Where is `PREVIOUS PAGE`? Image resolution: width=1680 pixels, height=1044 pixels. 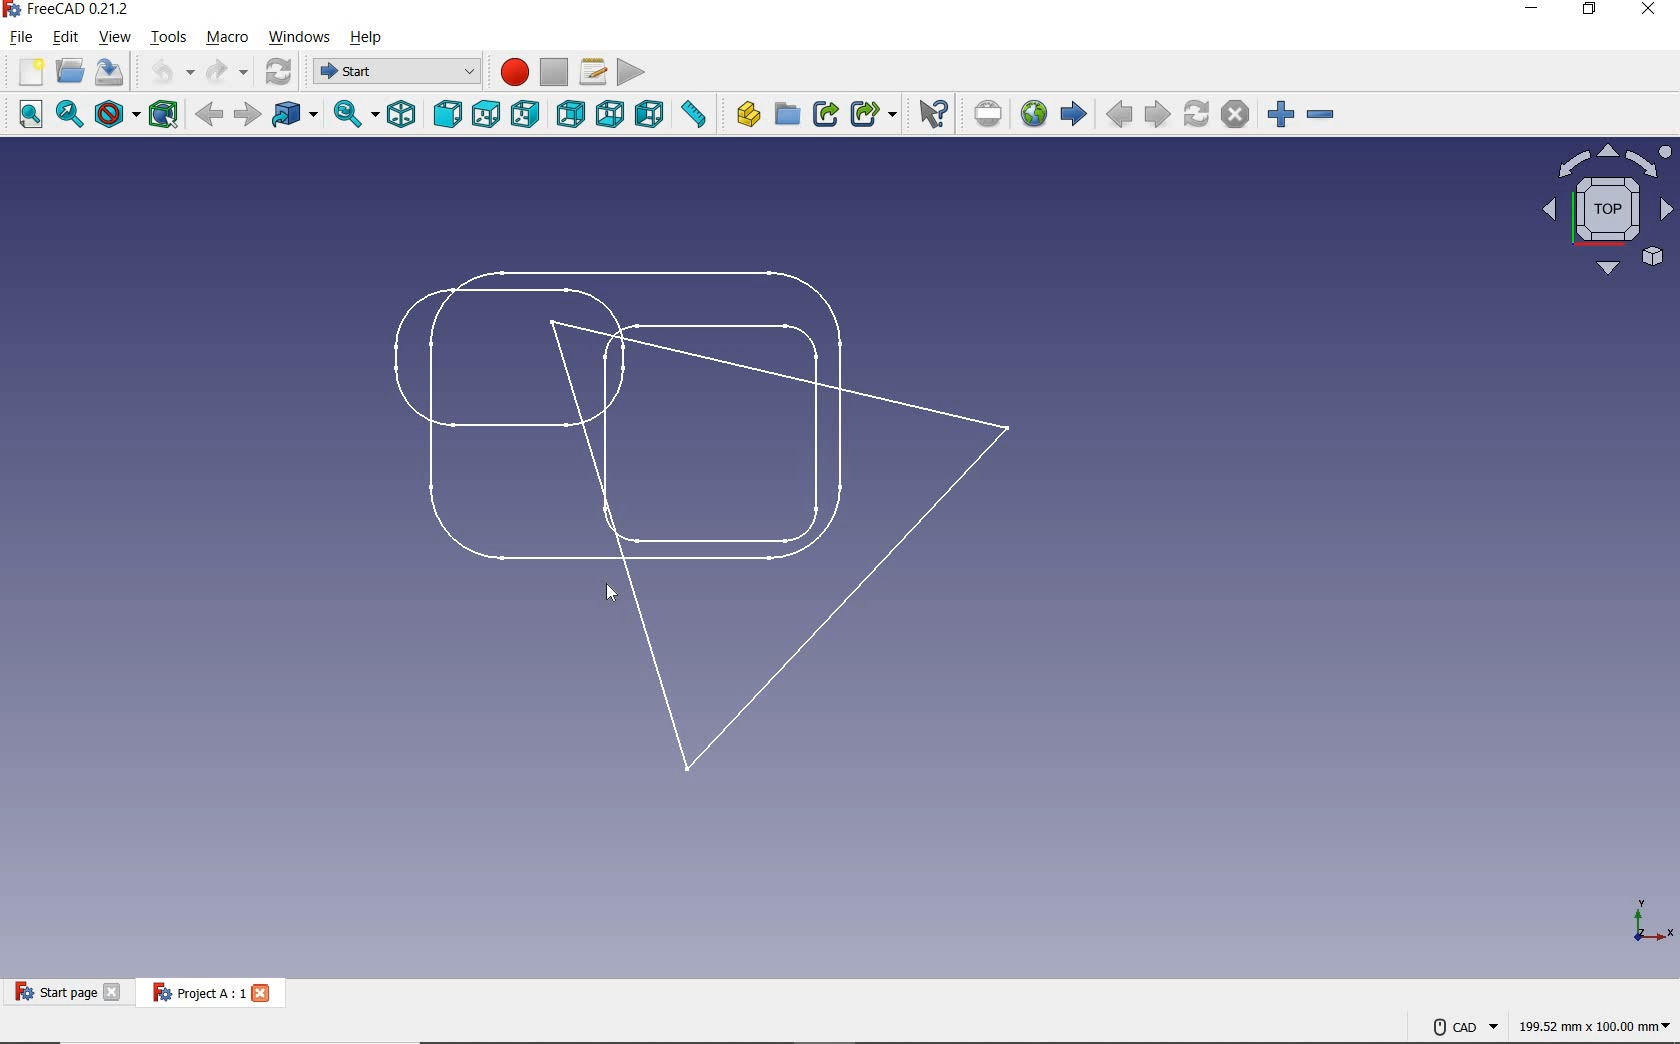 PREVIOUS PAGE is located at coordinates (1120, 116).